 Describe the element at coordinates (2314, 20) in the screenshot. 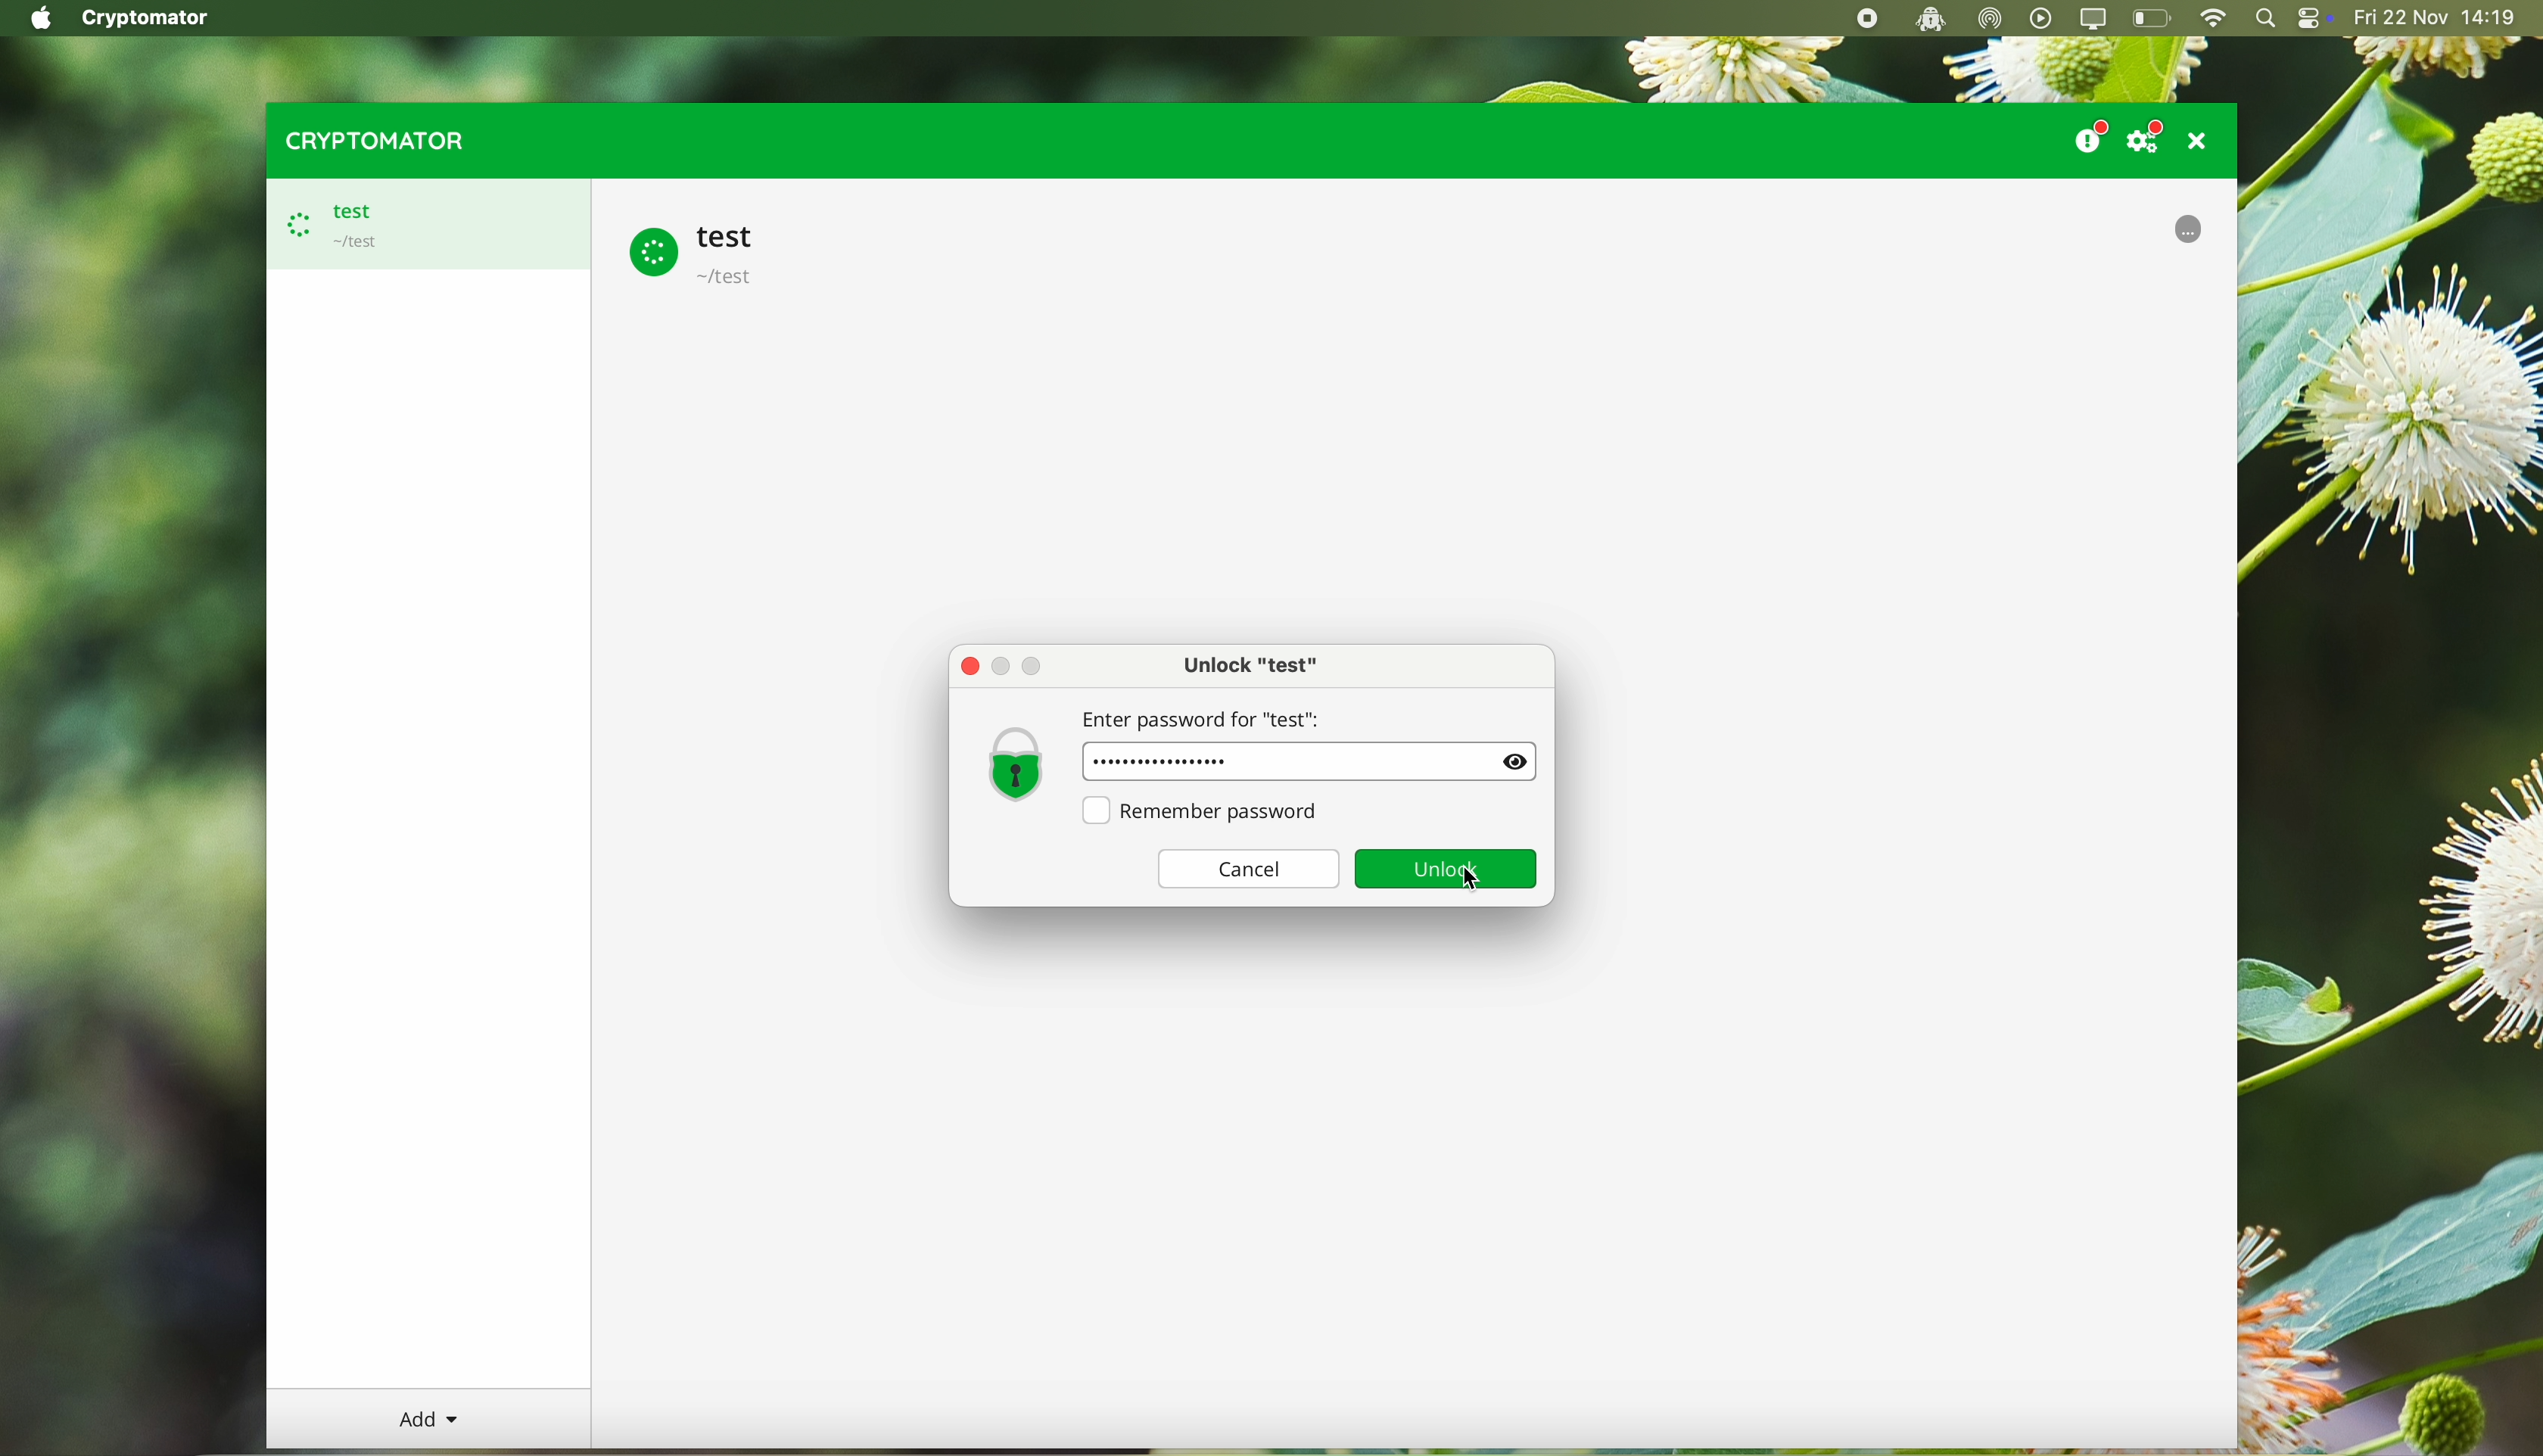

I see `controls` at that location.